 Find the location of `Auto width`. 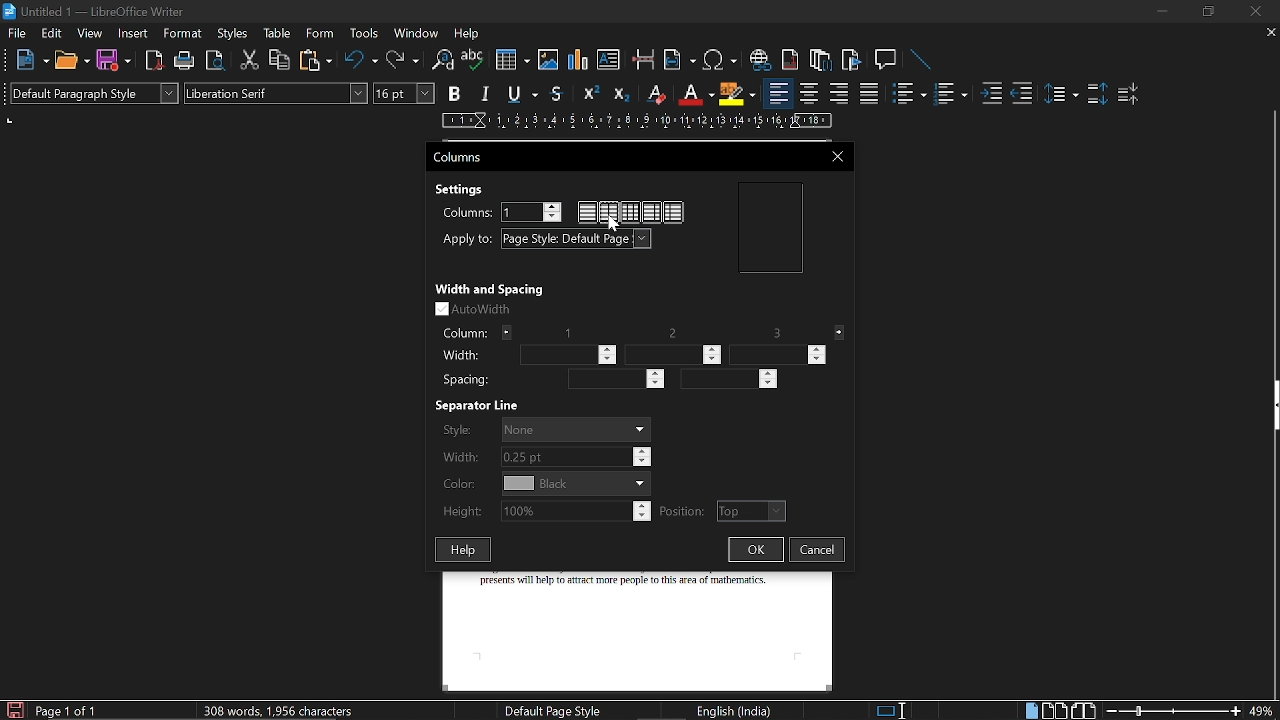

Auto width is located at coordinates (477, 310).